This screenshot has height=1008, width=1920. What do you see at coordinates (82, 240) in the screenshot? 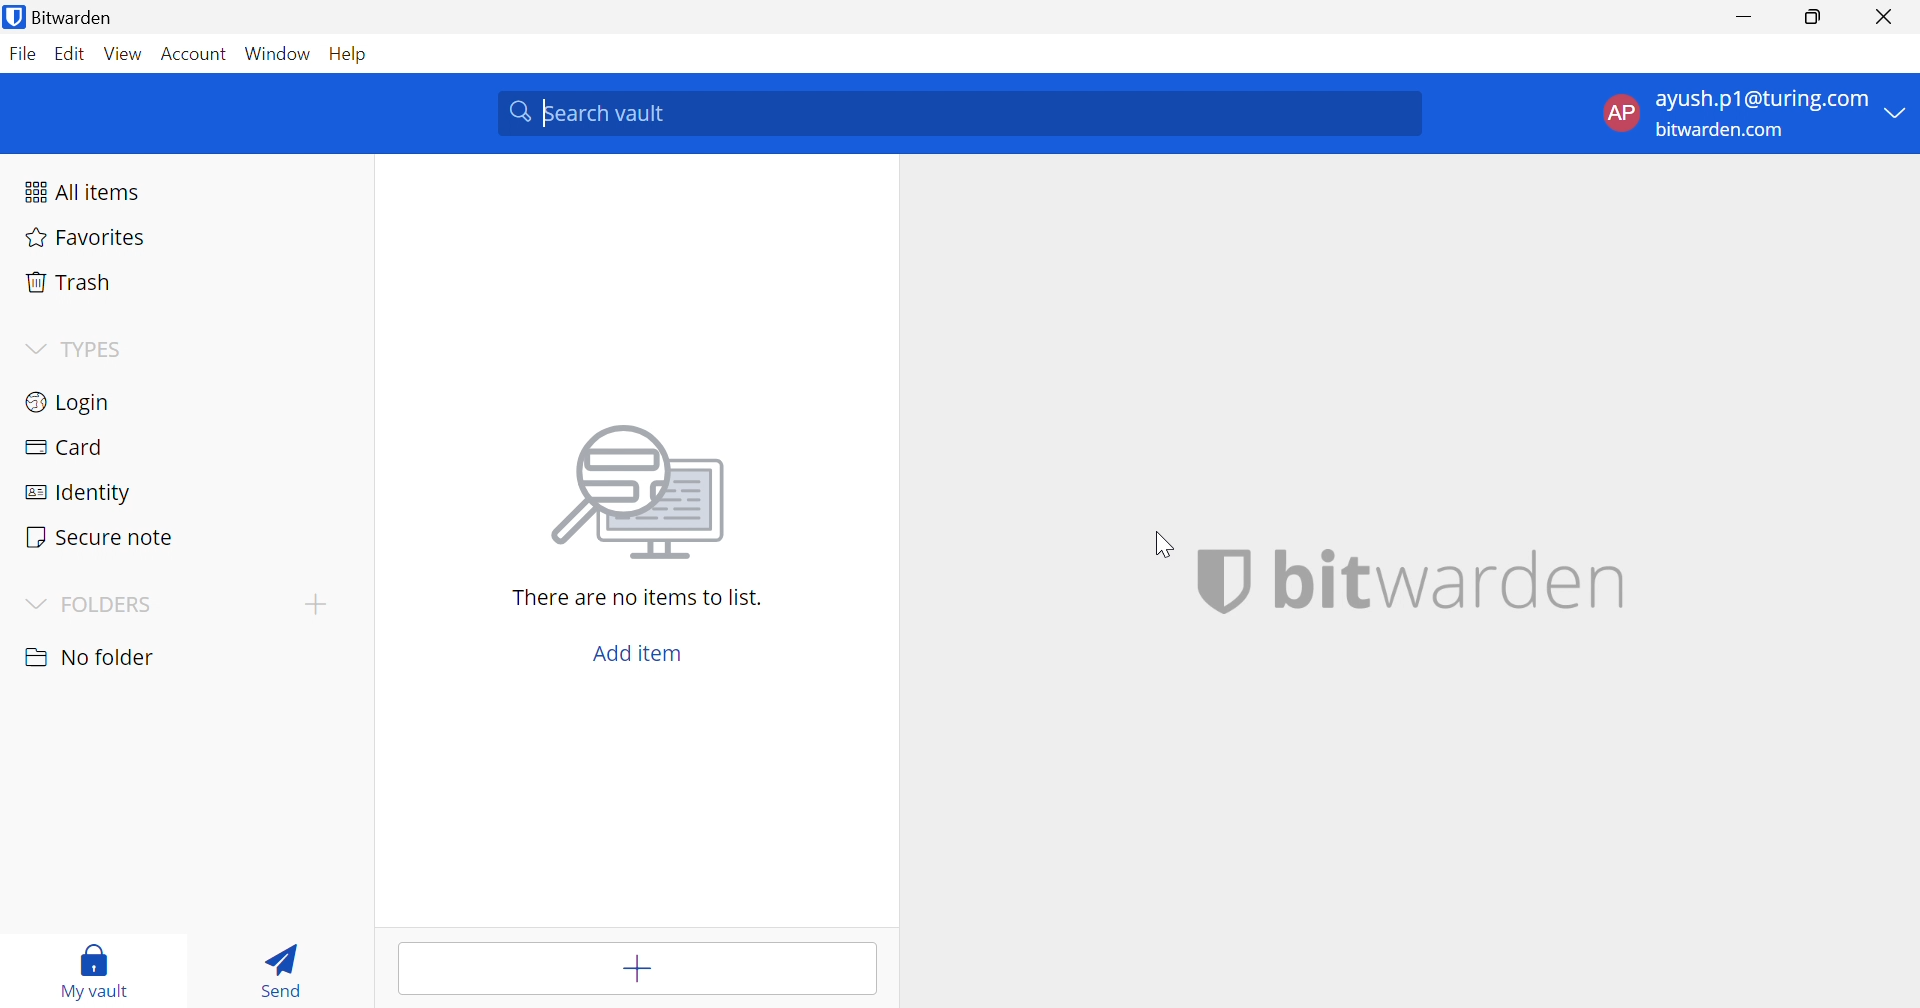
I see `Favorites` at bounding box center [82, 240].